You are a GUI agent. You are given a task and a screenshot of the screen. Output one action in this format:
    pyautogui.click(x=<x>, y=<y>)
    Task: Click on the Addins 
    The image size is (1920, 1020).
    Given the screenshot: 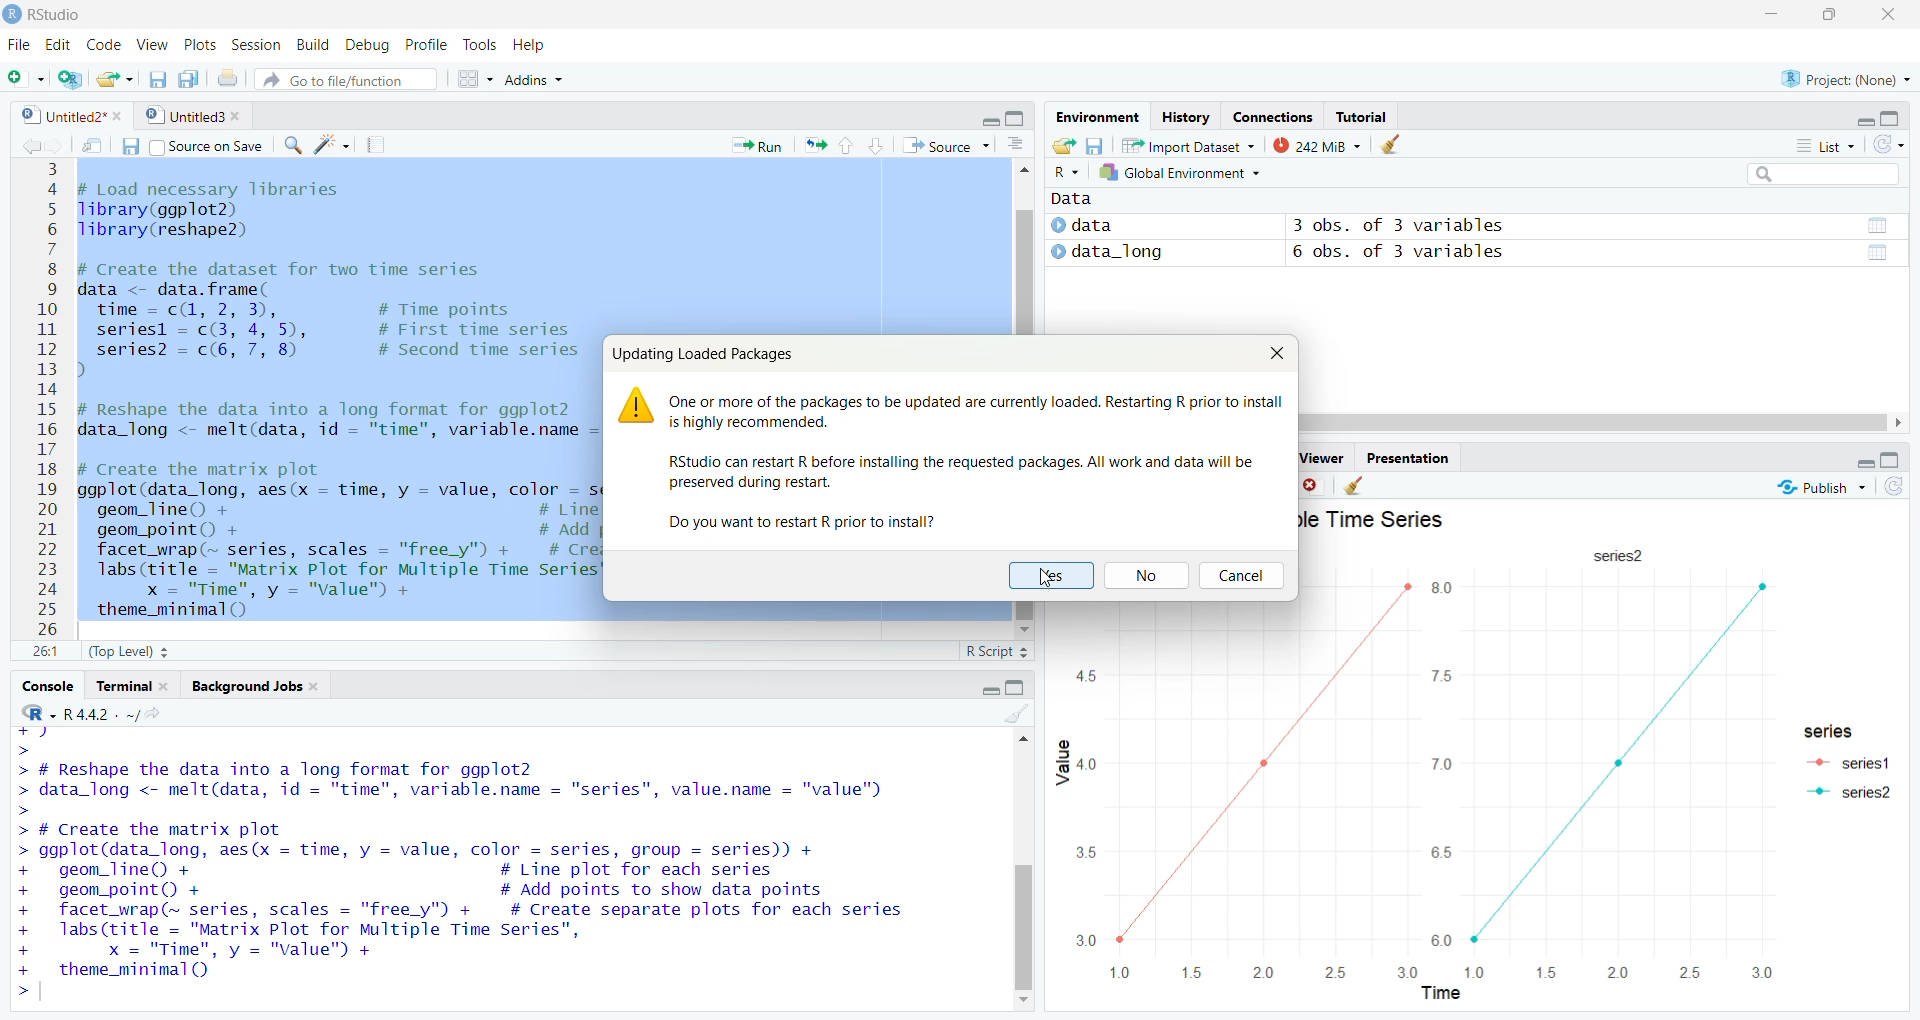 What is the action you would take?
    pyautogui.click(x=532, y=78)
    